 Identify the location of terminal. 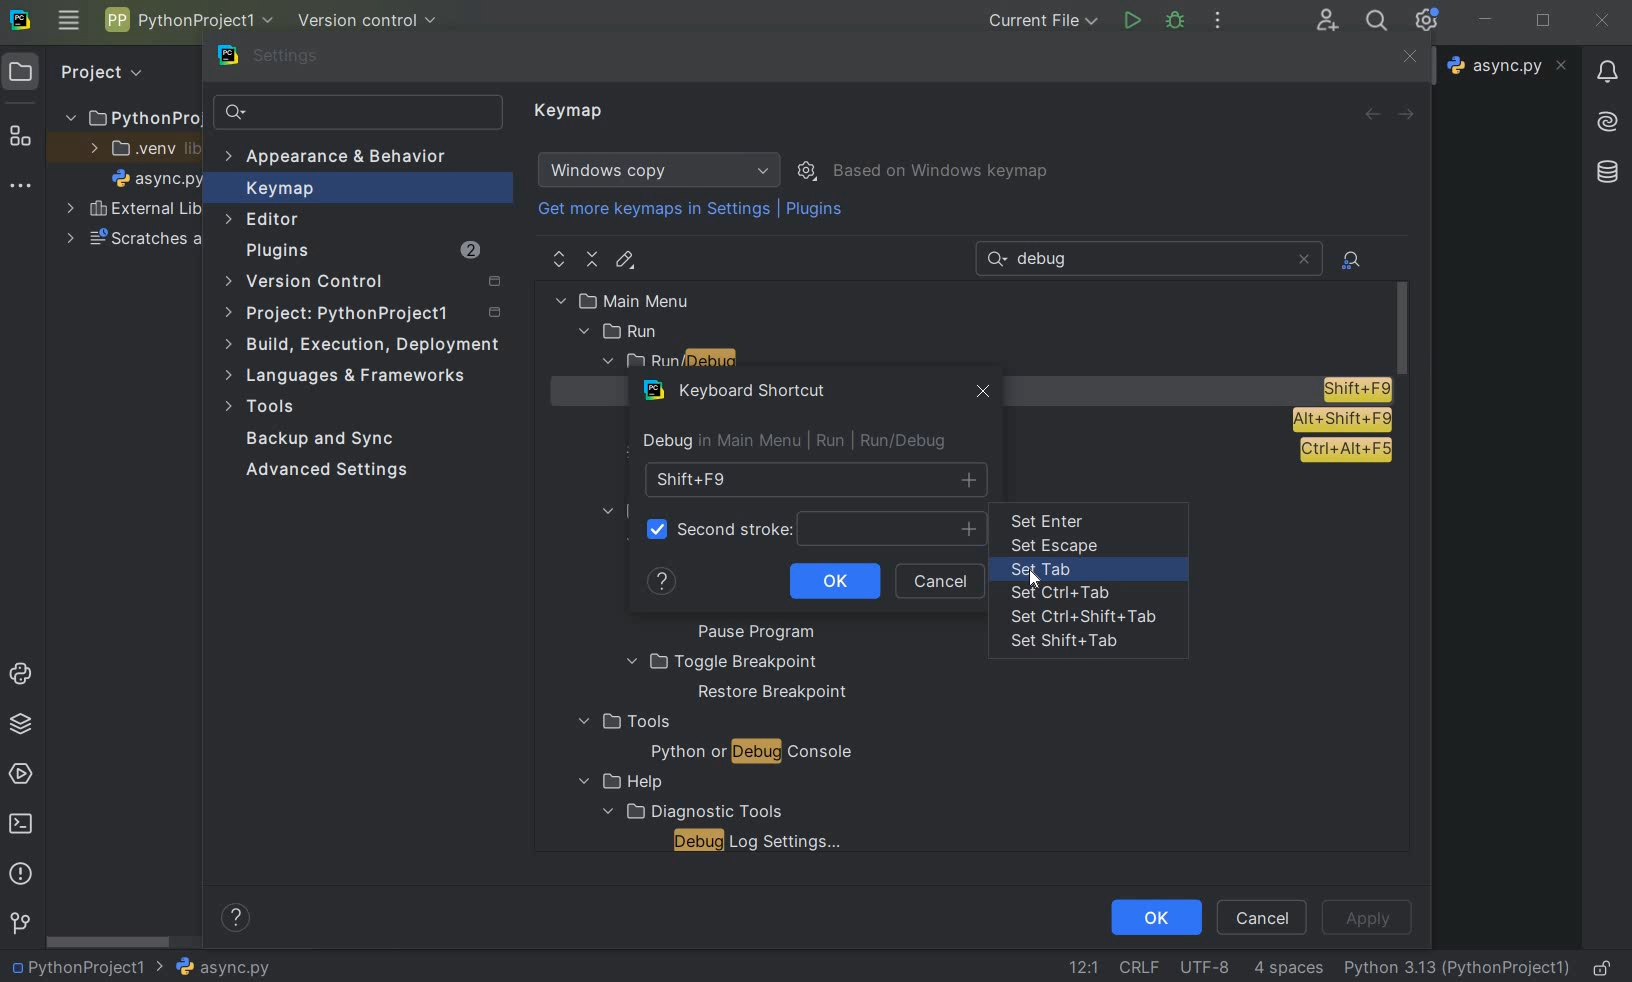
(23, 823).